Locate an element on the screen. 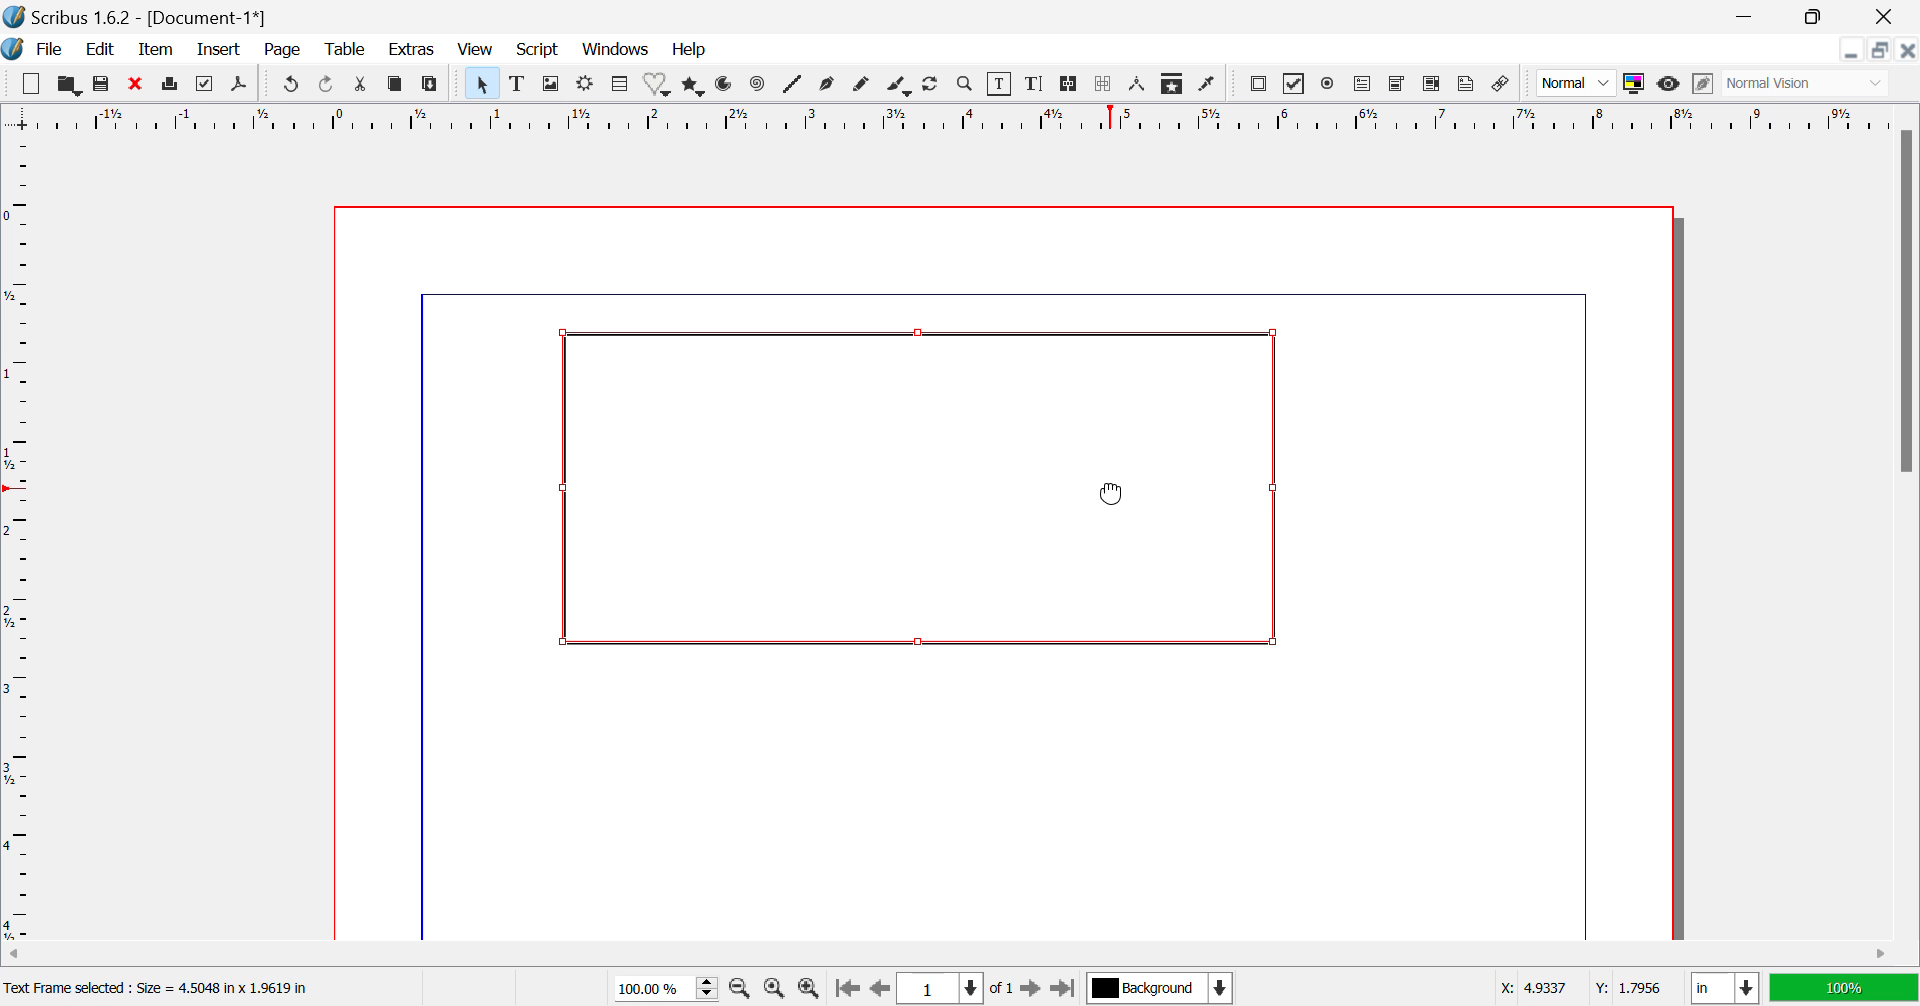 This screenshot has width=1920, height=1006. Item is located at coordinates (156, 52).